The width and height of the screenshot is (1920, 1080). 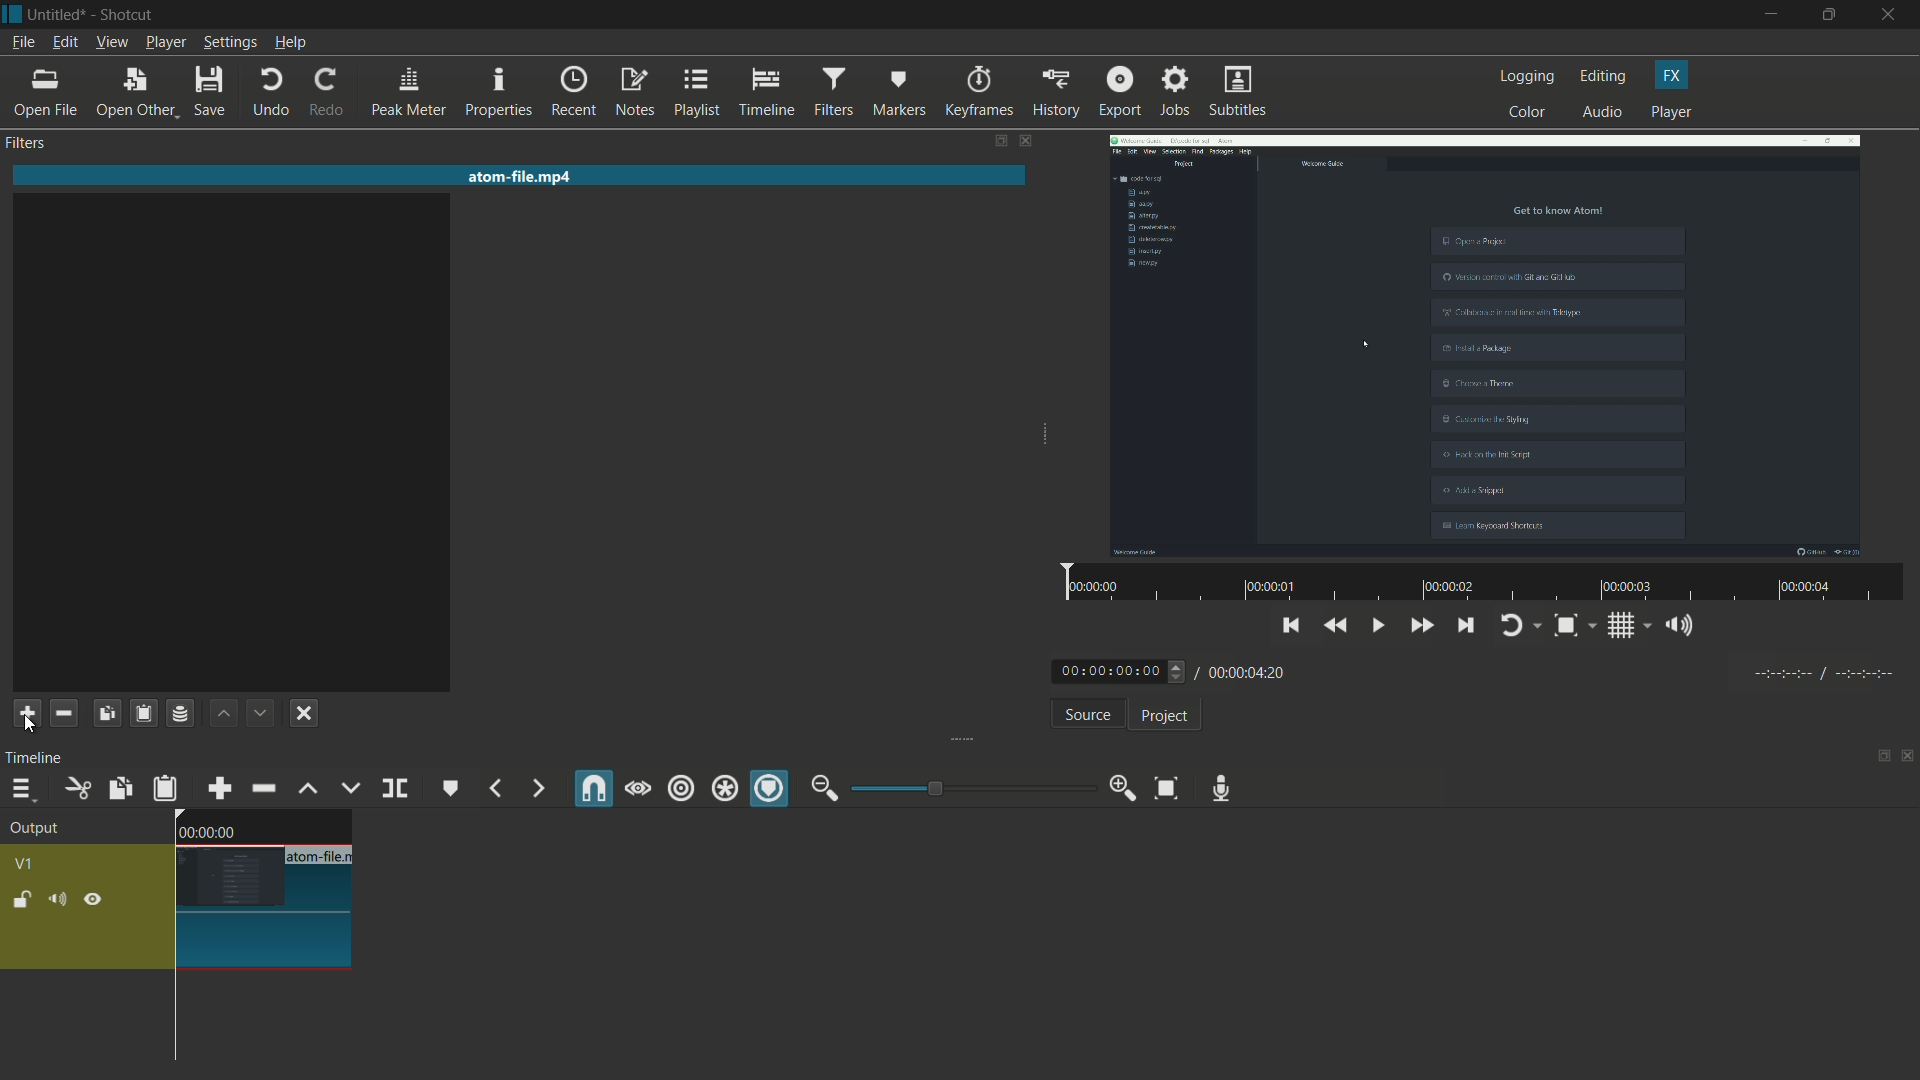 What do you see at coordinates (494, 789) in the screenshot?
I see `previous marker` at bounding box center [494, 789].